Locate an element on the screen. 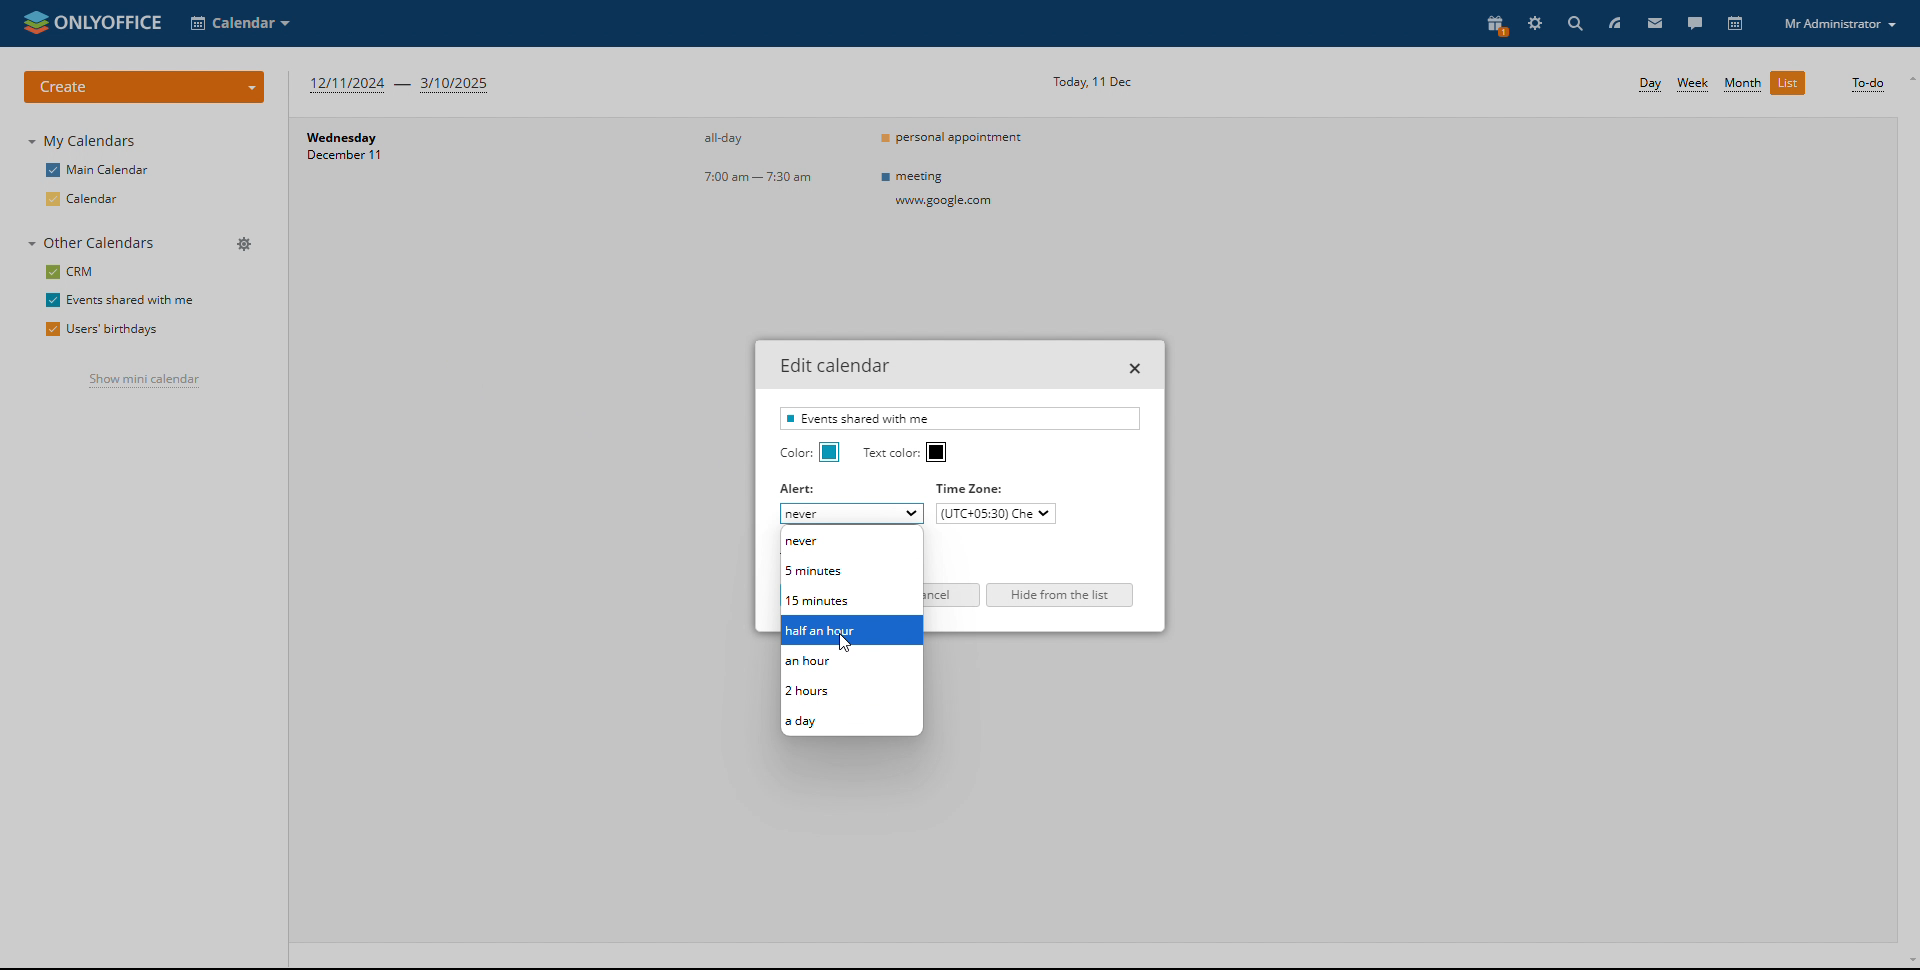 Image resolution: width=1920 pixels, height=970 pixels. settings is located at coordinates (1535, 22).